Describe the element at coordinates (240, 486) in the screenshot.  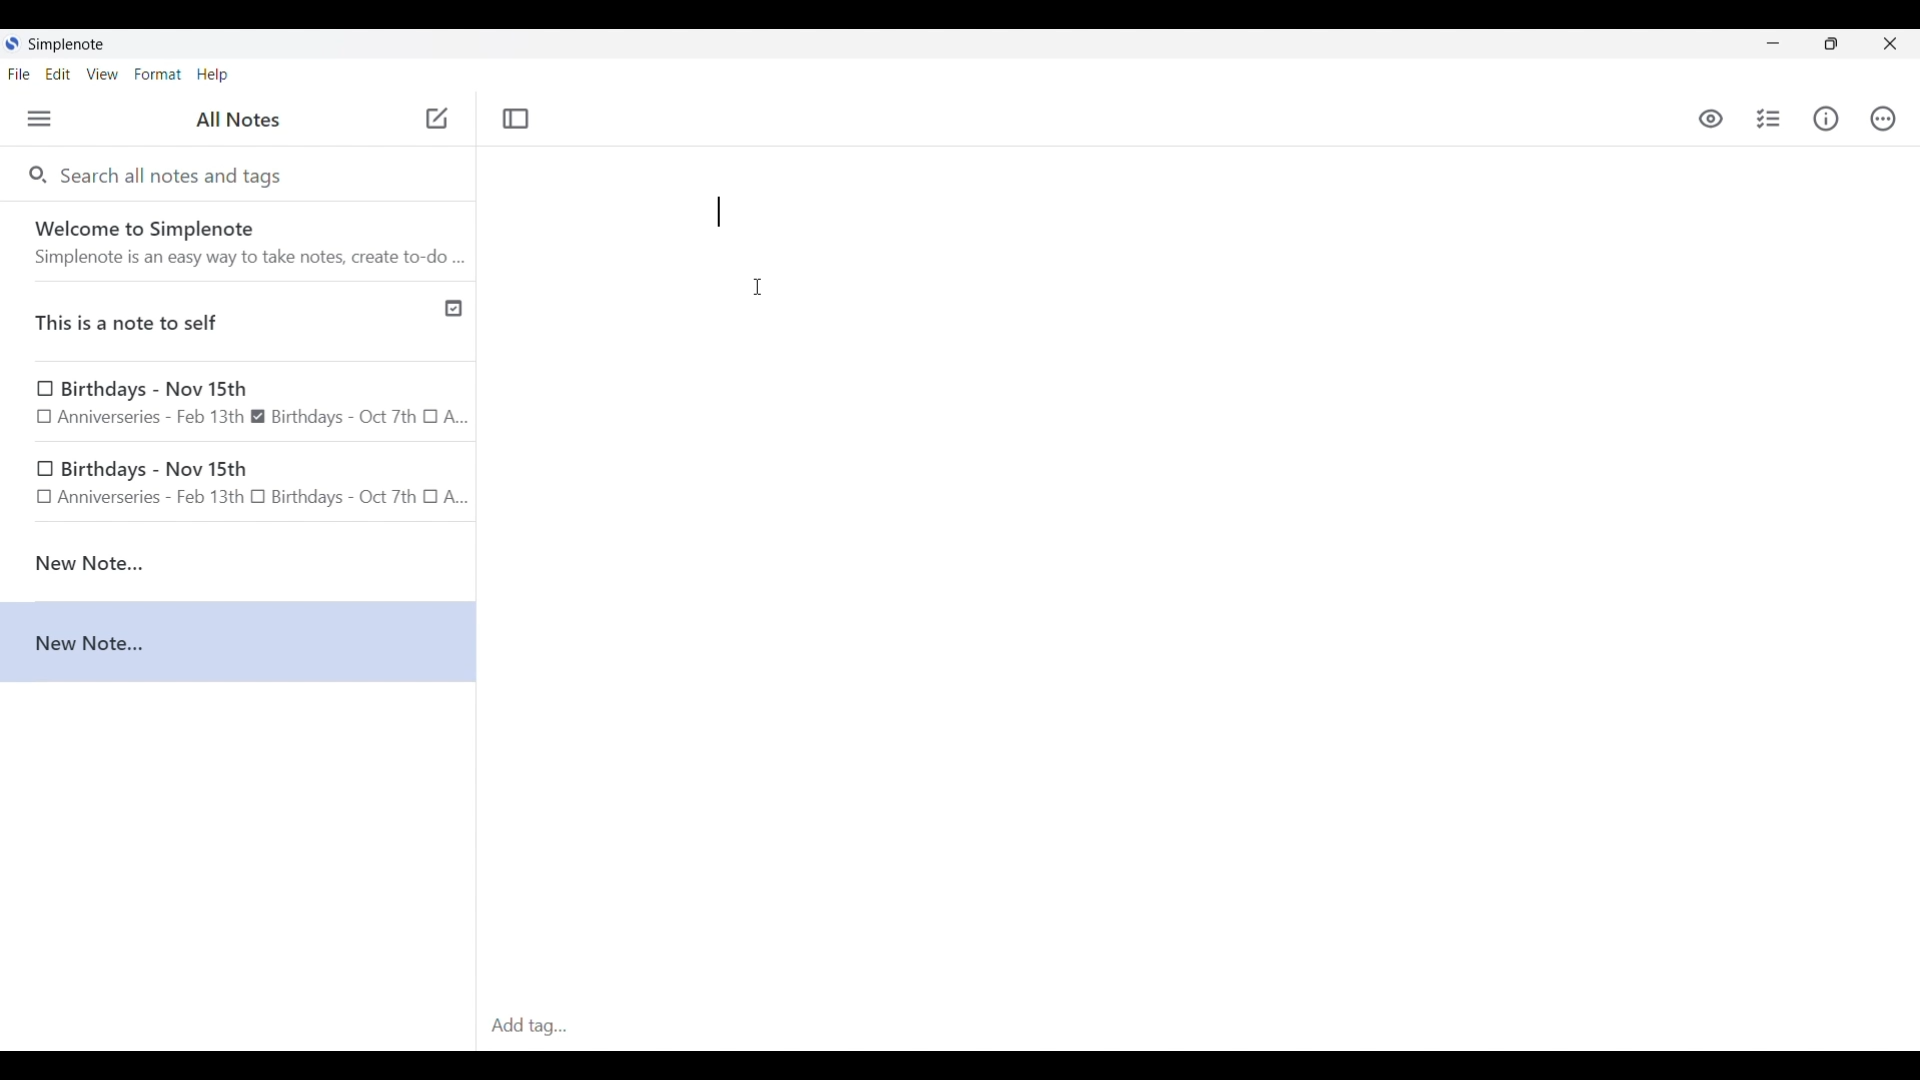
I see `birthday note` at that location.